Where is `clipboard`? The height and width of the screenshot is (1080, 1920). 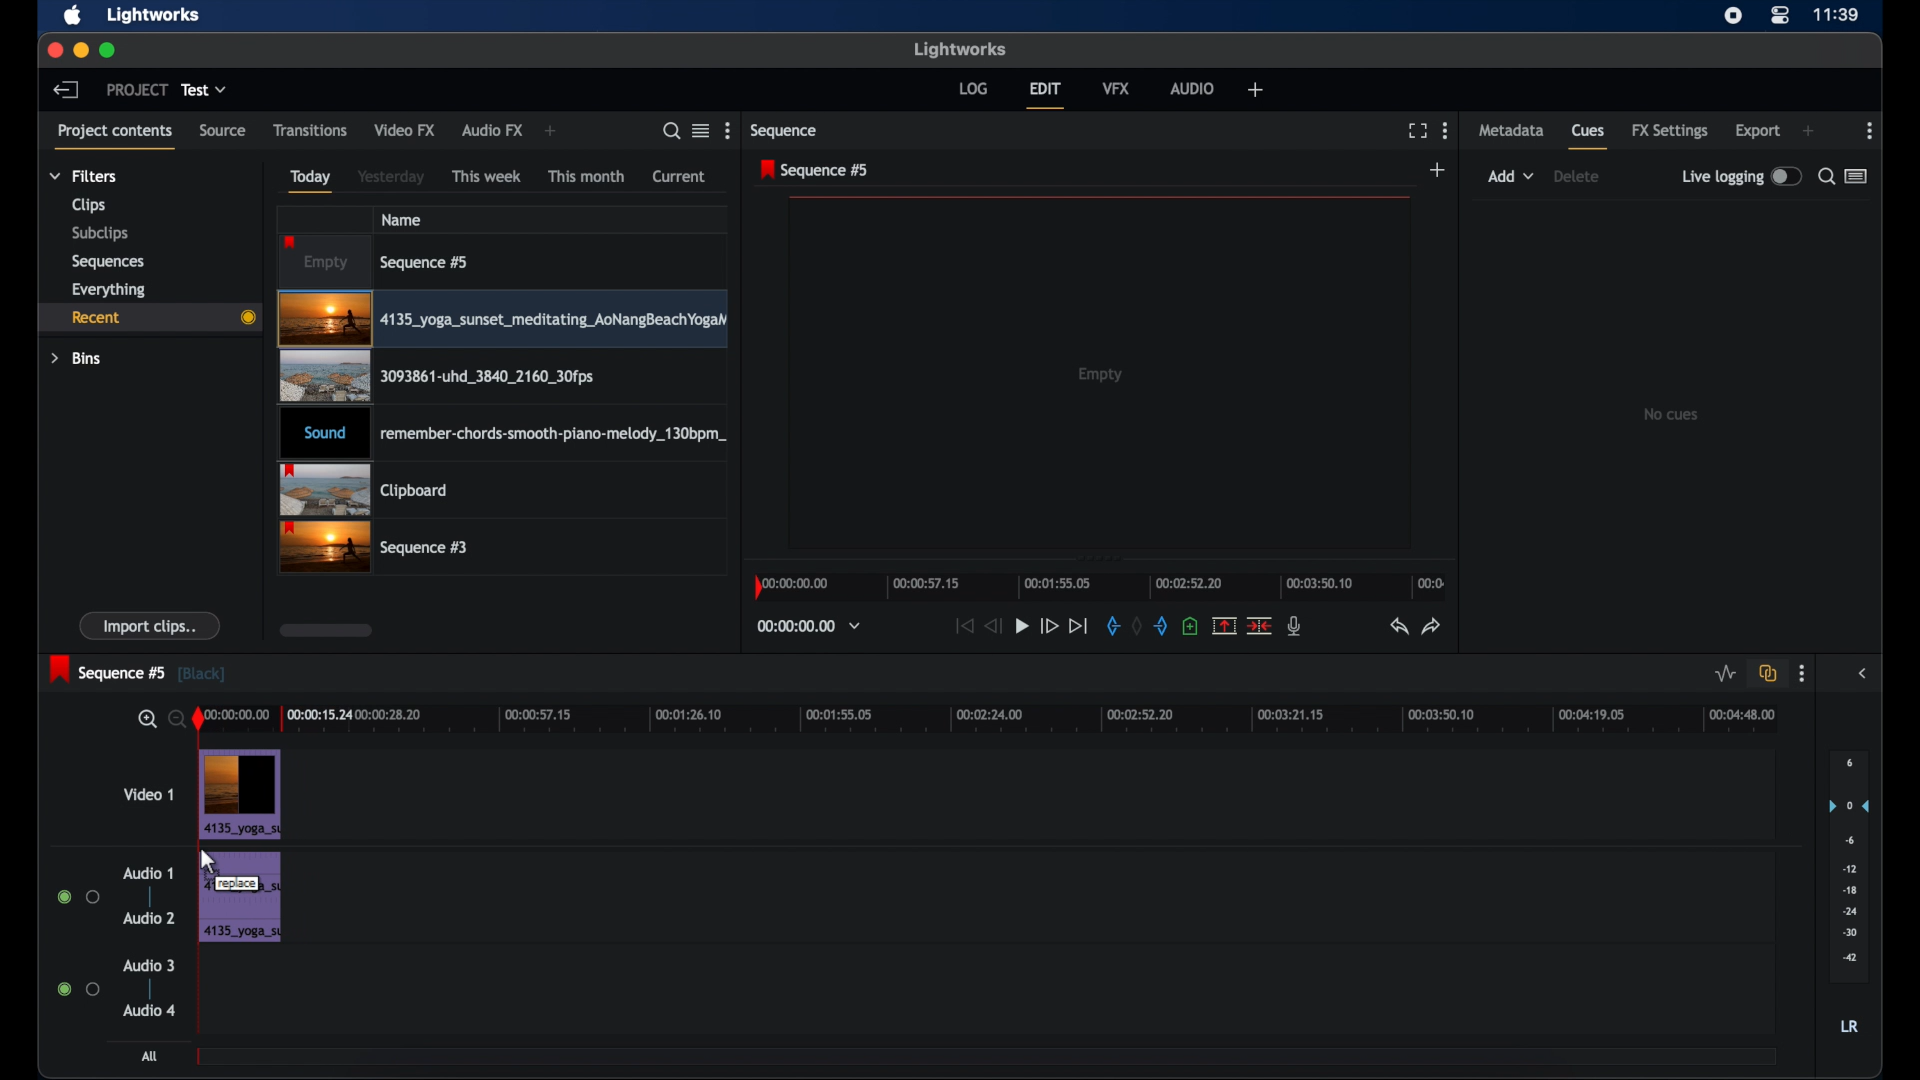 clipboard is located at coordinates (364, 489).